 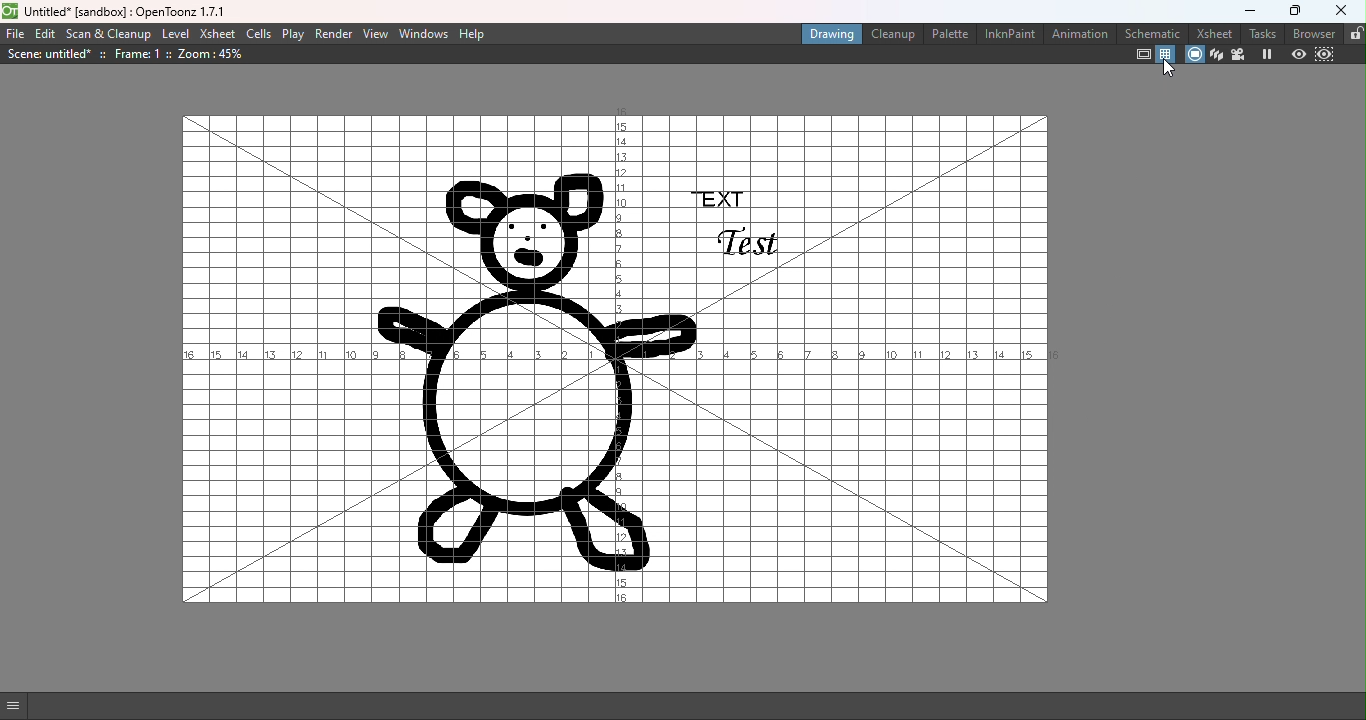 What do you see at coordinates (479, 35) in the screenshot?
I see `Help` at bounding box center [479, 35].